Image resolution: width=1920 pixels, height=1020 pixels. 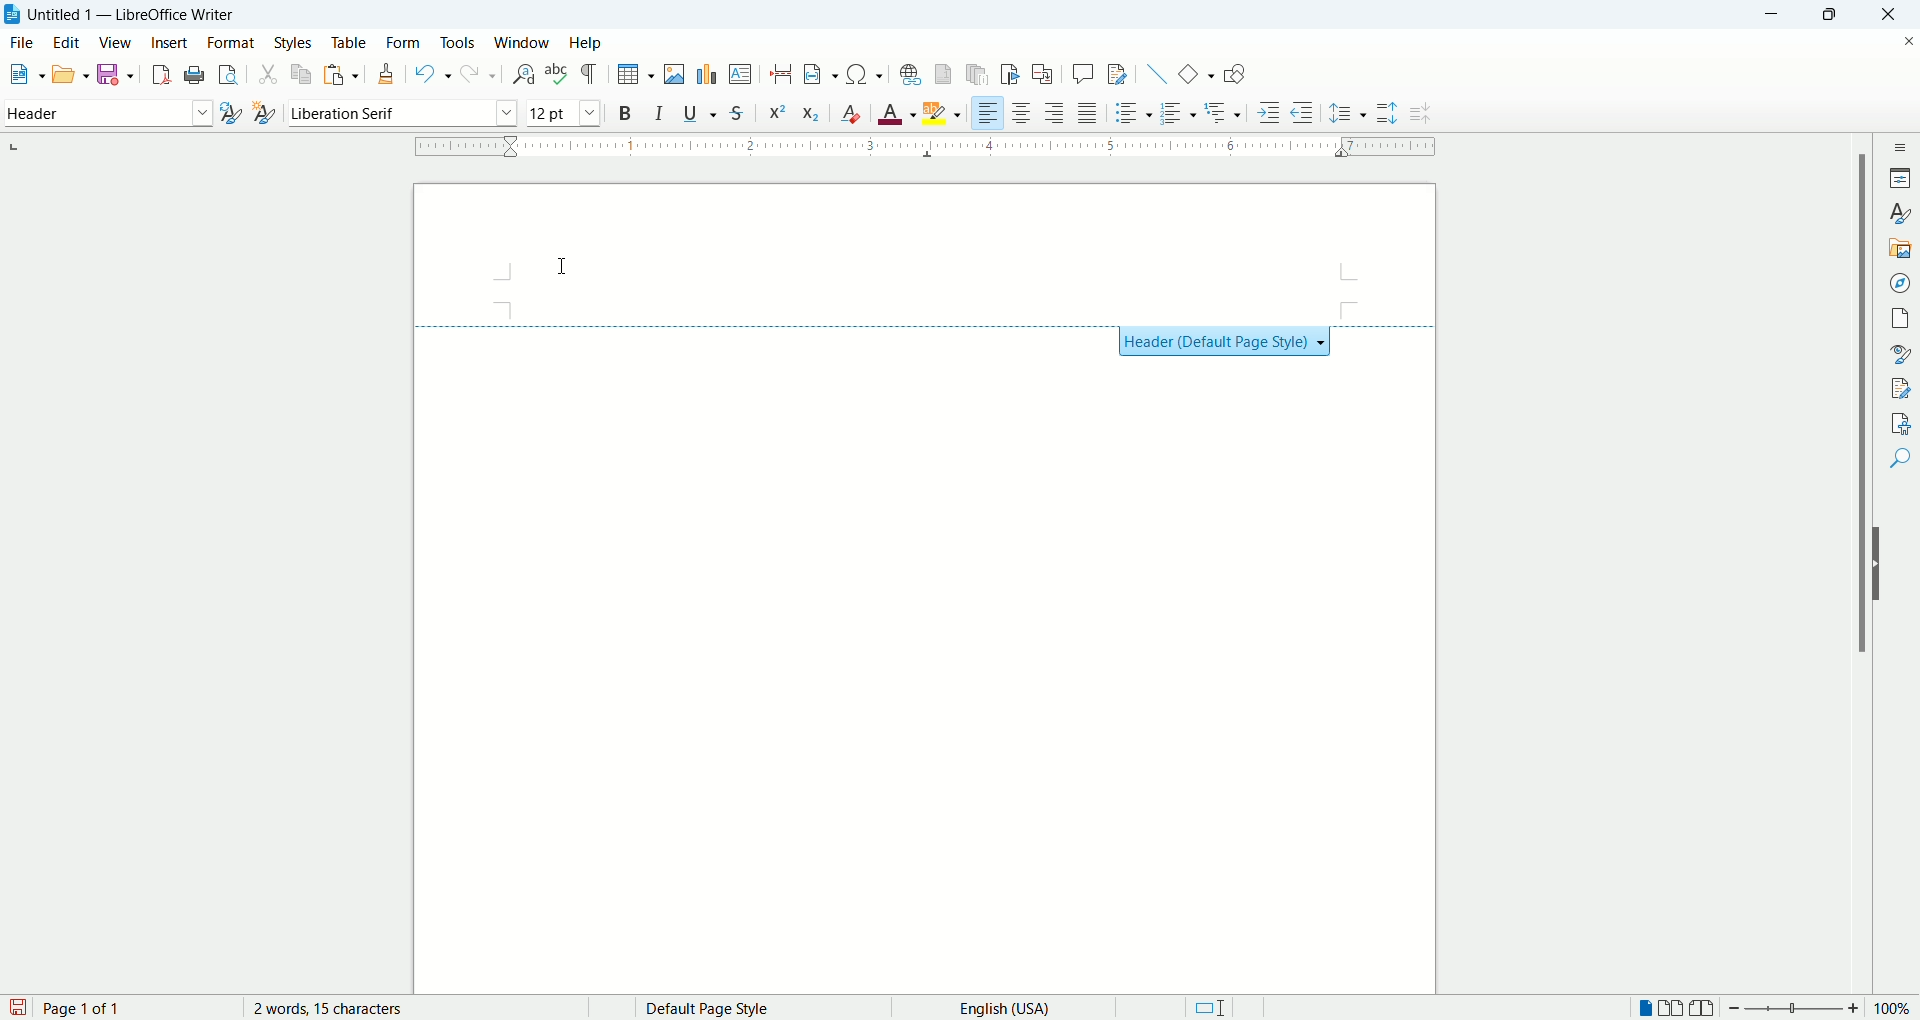 What do you see at coordinates (1856, 564) in the screenshot?
I see `vertical scroll bar` at bounding box center [1856, 564].